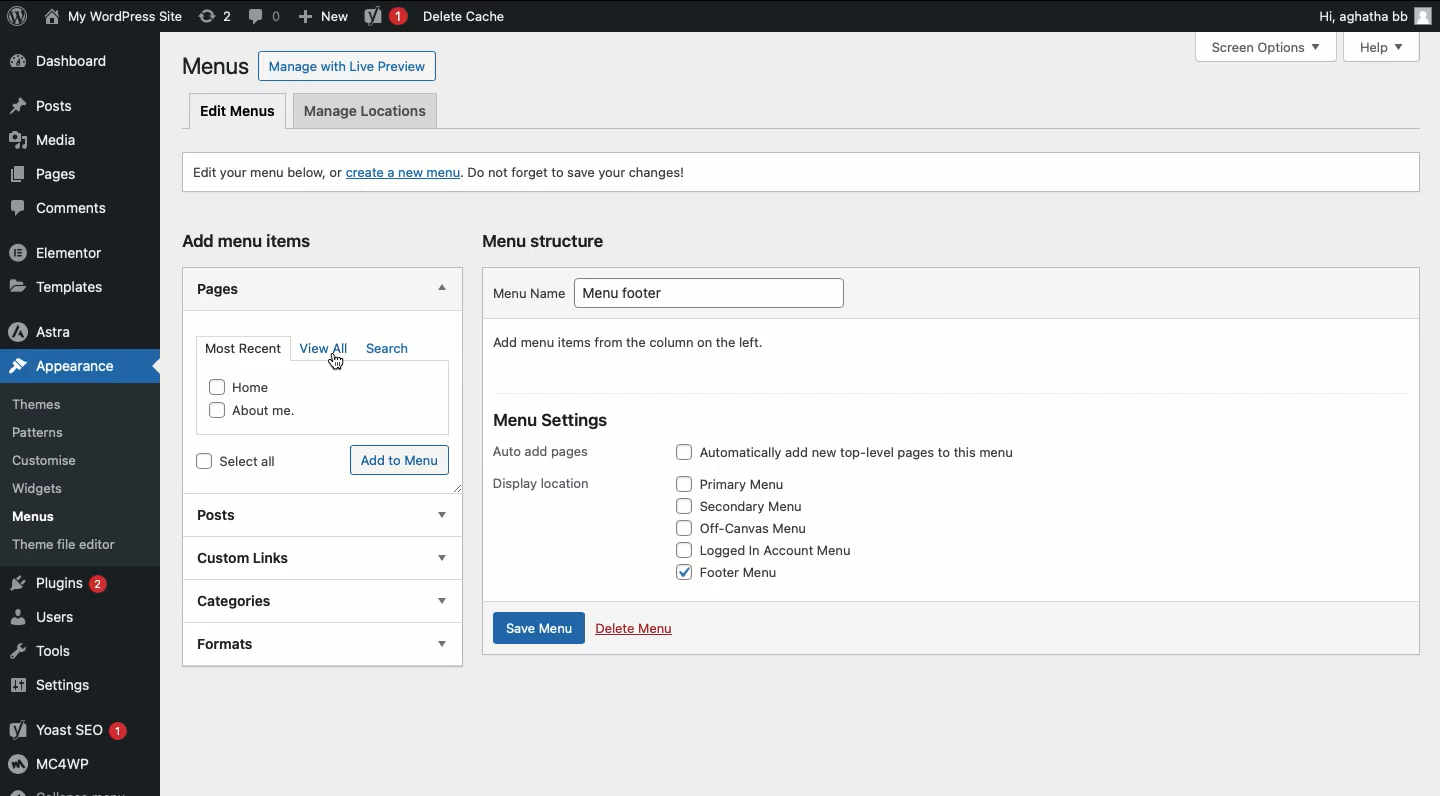 Image resolution: width=1440 pixels, height=796 pixels. Describe the element at coordinates (18, 16) in the screenshot. I see `WordPress Logo` at that location.